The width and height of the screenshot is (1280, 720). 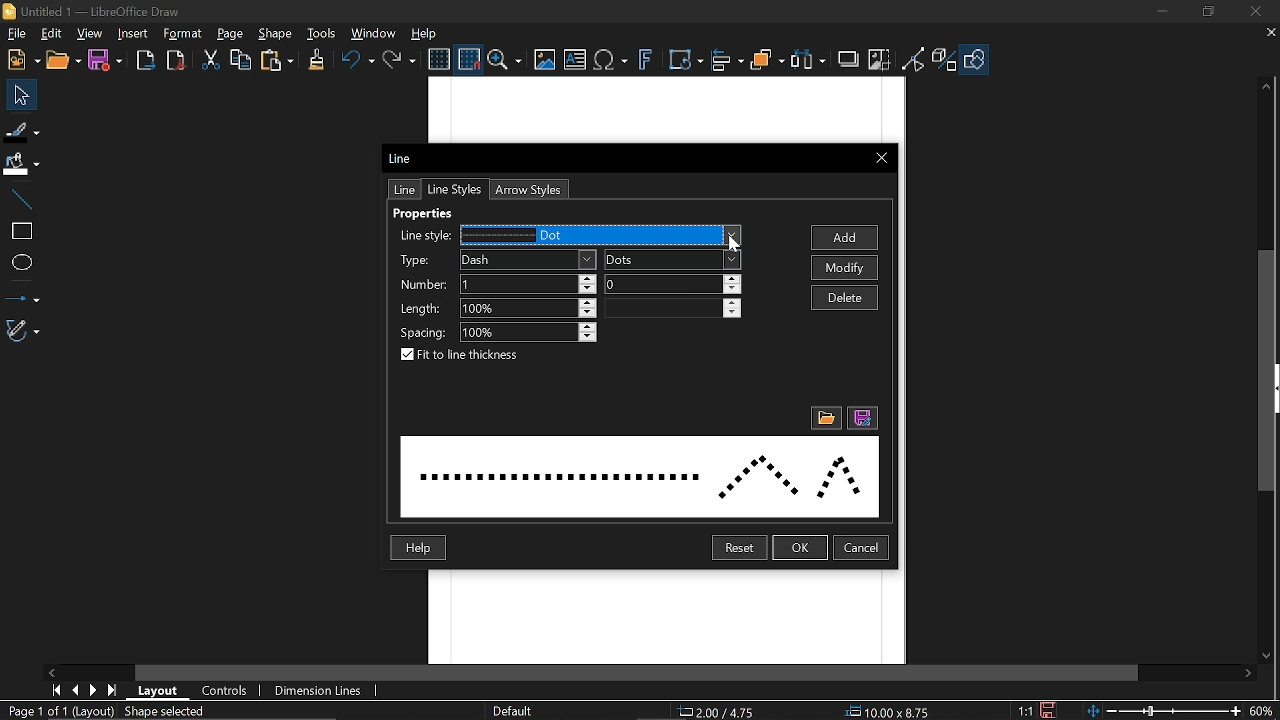 What do you see at coordinates (22, 130) in the screenshot?
I see `Fill line` at bounding box center [22, 130].